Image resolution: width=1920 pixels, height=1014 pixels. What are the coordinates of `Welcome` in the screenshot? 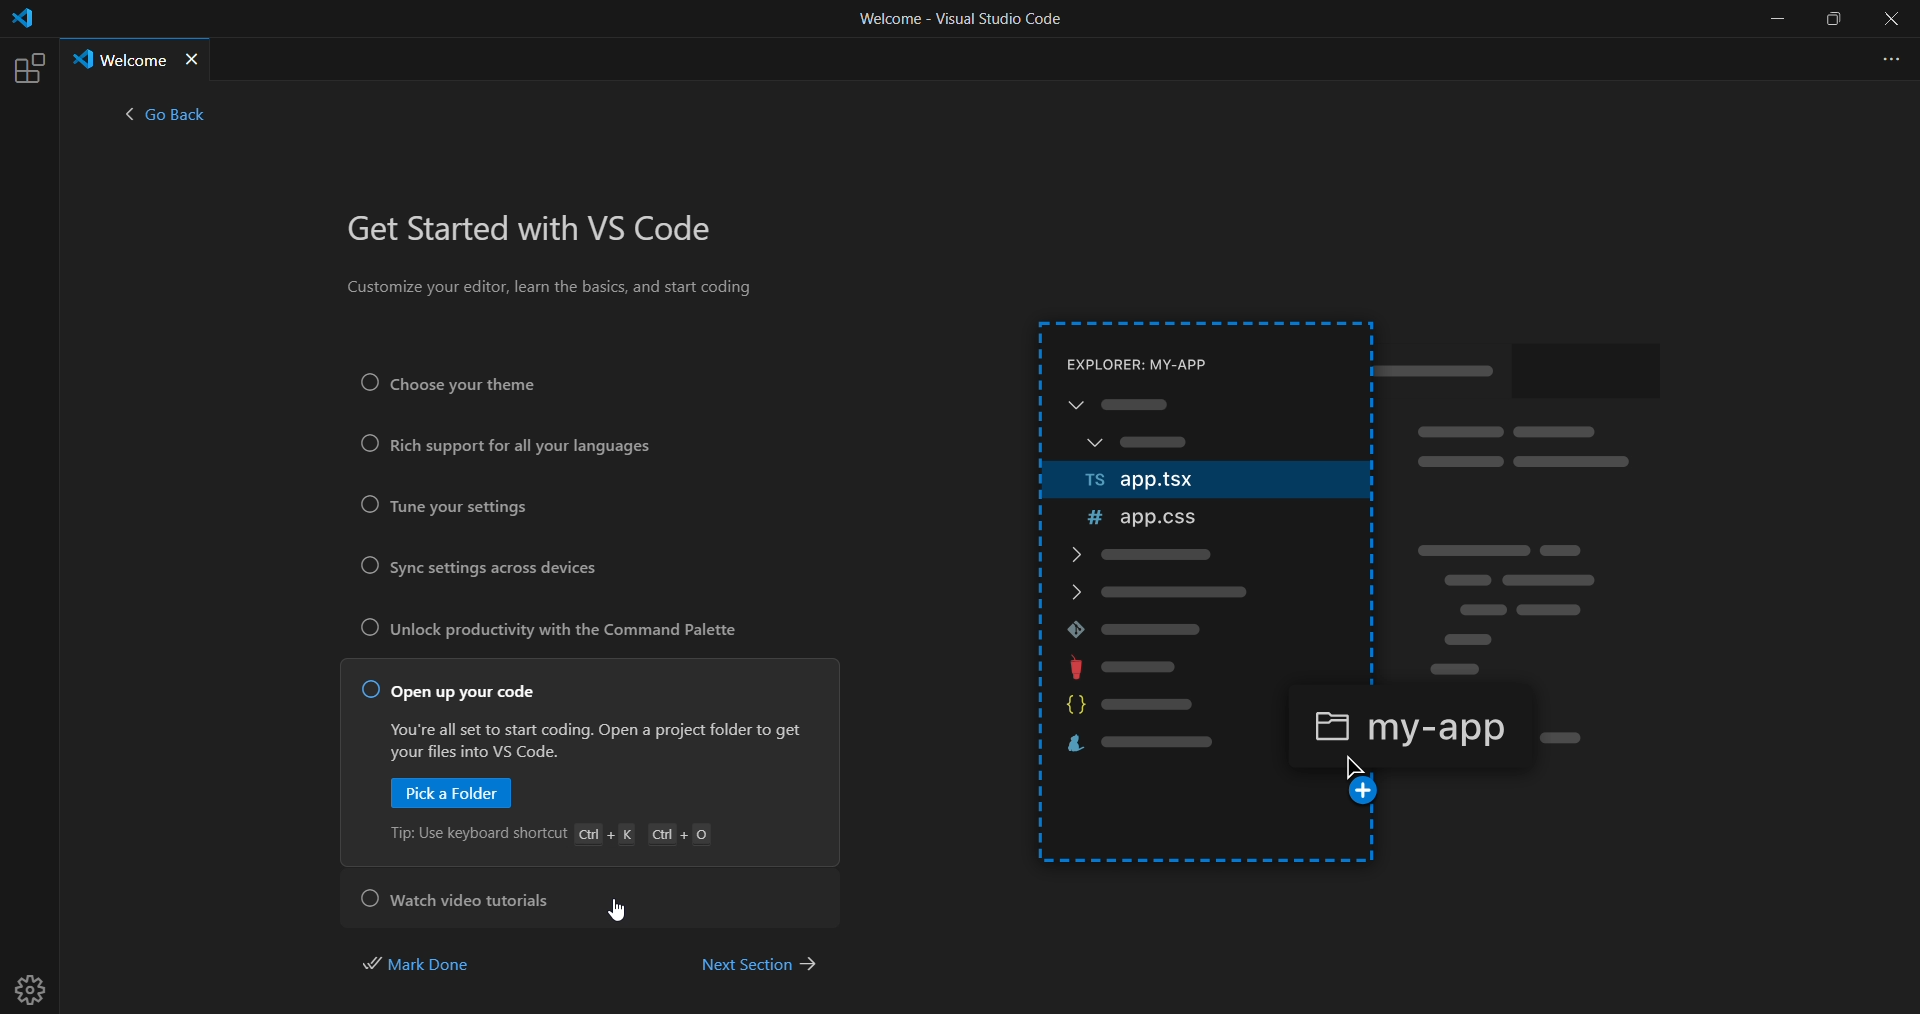 It's located at (118, 59).